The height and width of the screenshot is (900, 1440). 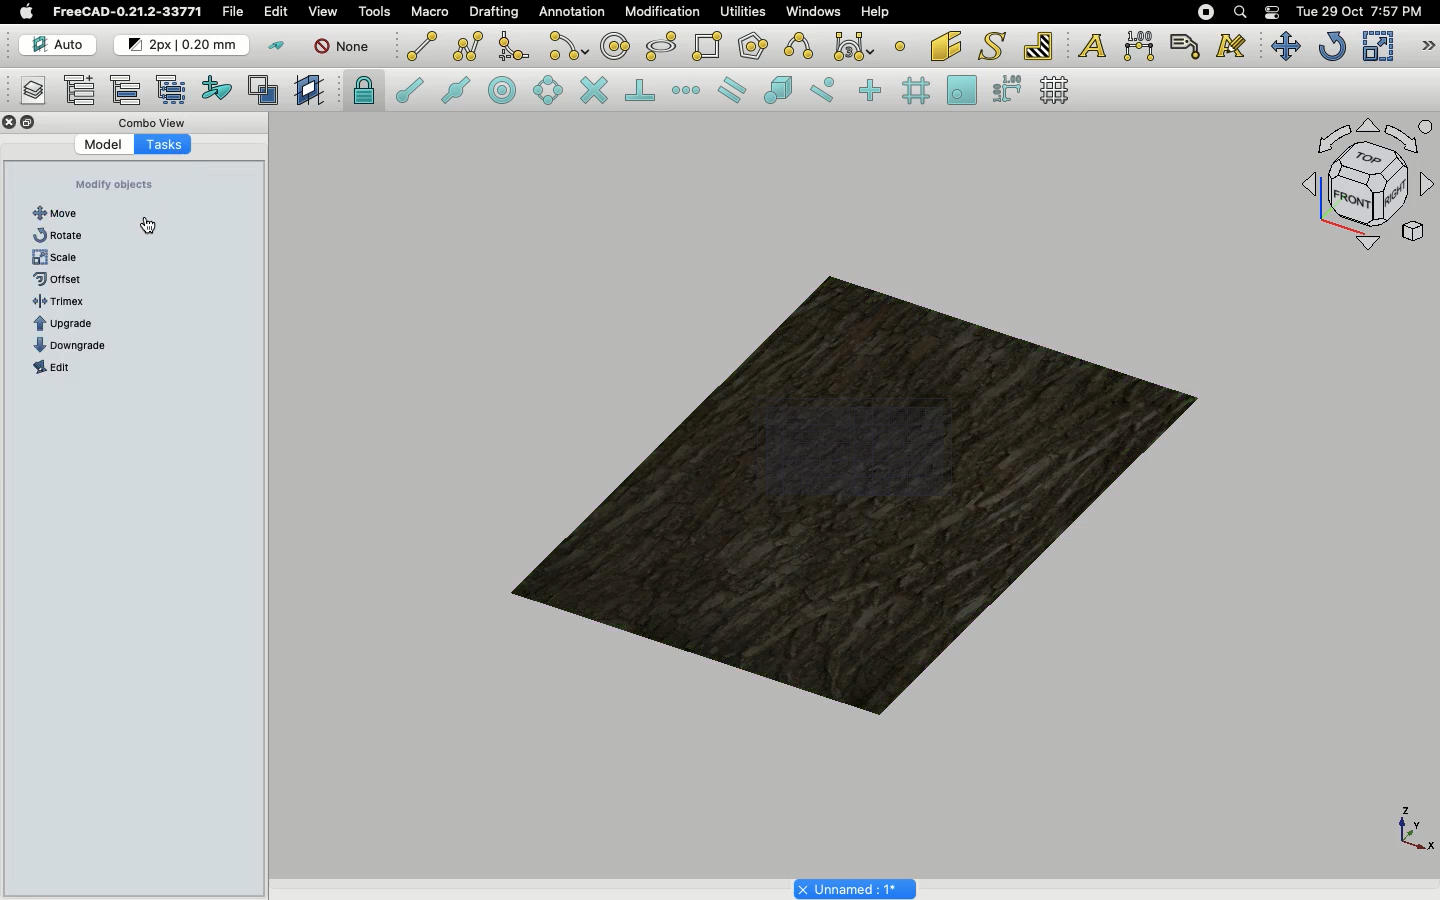 What do you see at coordinates (755, 49) in the screenshot?
I see `Polygon` at bounding box center [755, 49].